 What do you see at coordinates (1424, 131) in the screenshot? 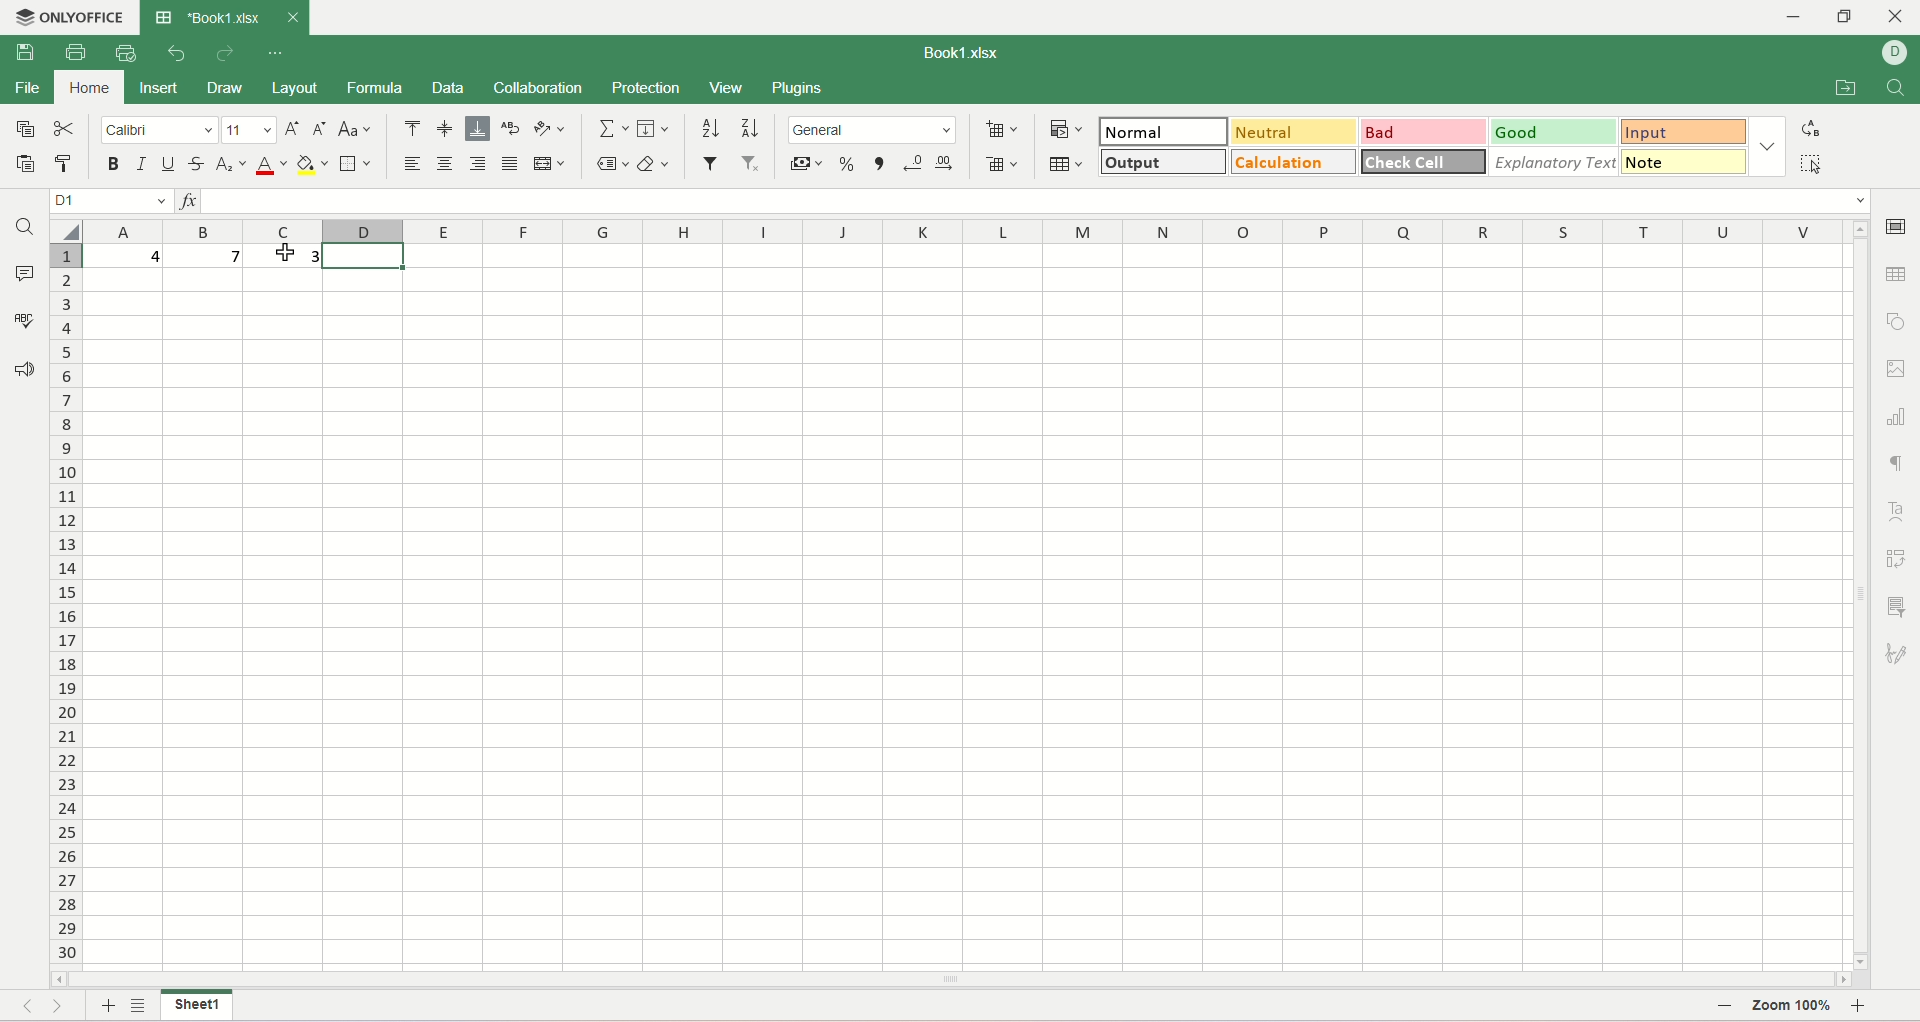
I see `bad` at bounding box center [1424, 131].